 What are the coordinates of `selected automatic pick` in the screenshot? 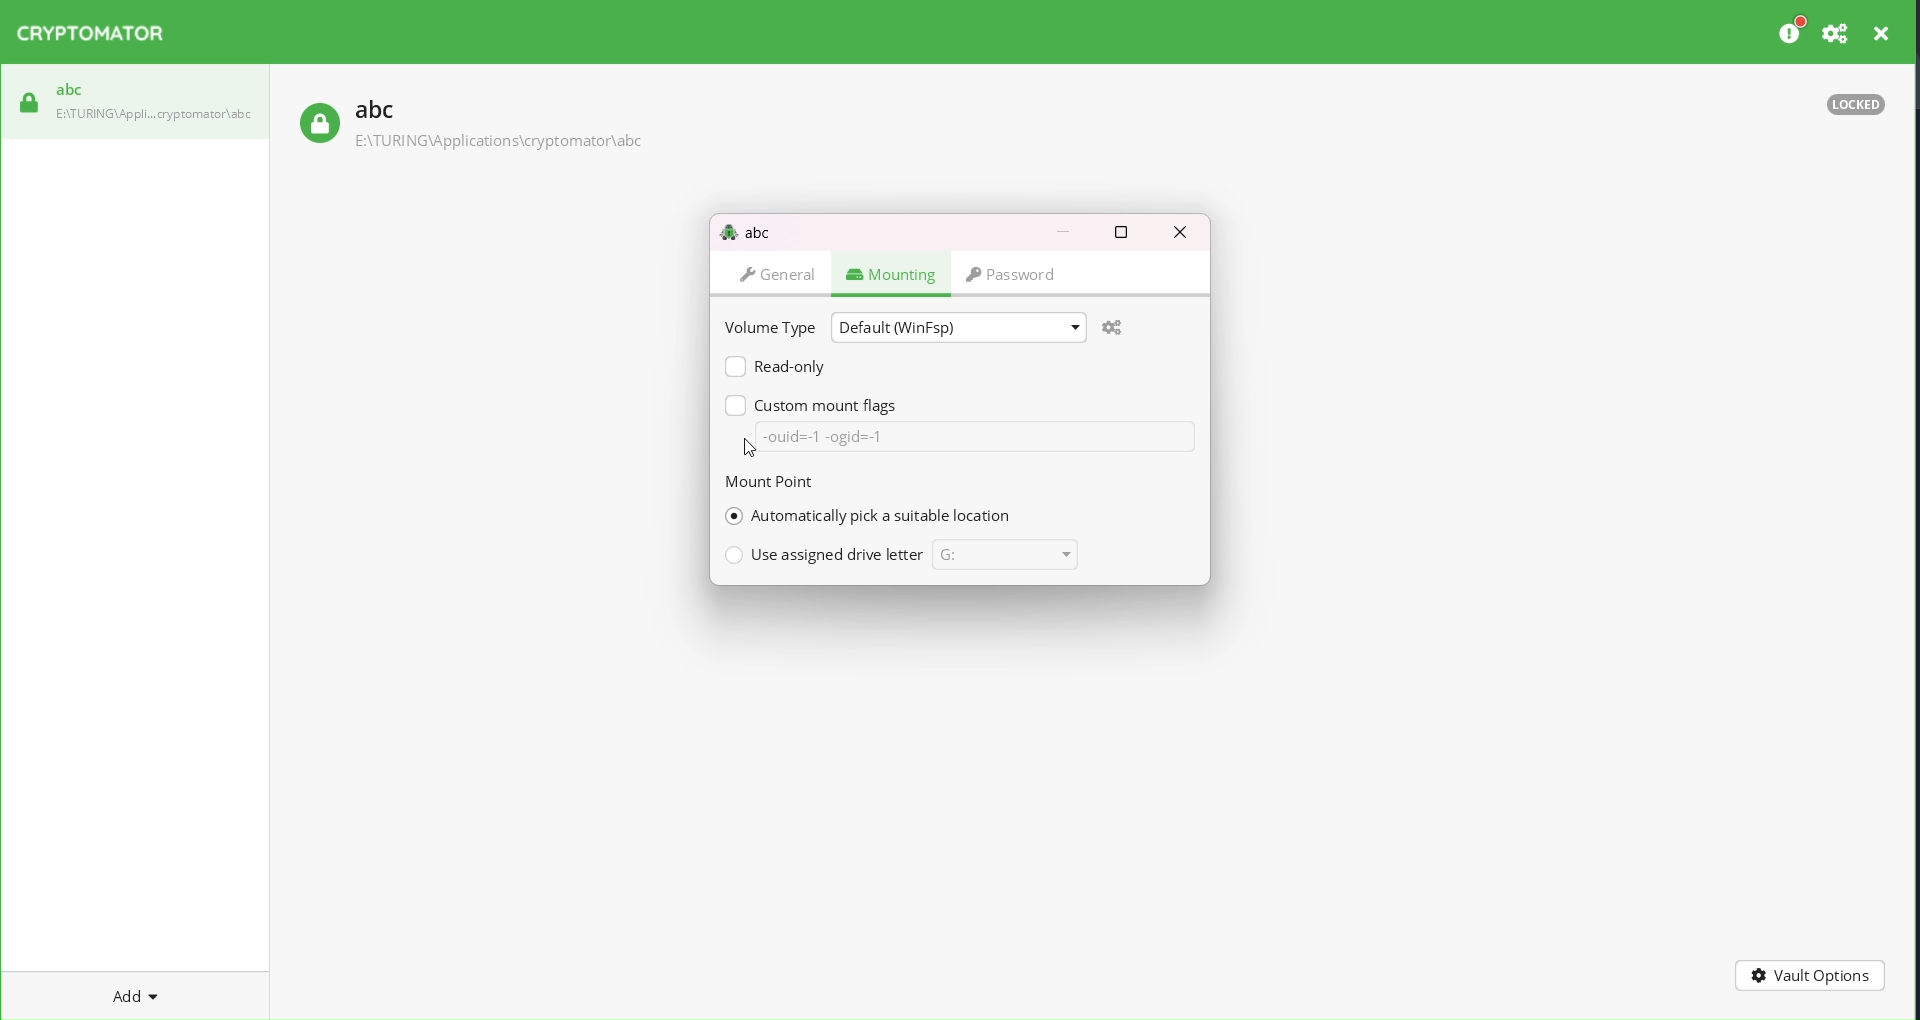 It's located at (870, 513).